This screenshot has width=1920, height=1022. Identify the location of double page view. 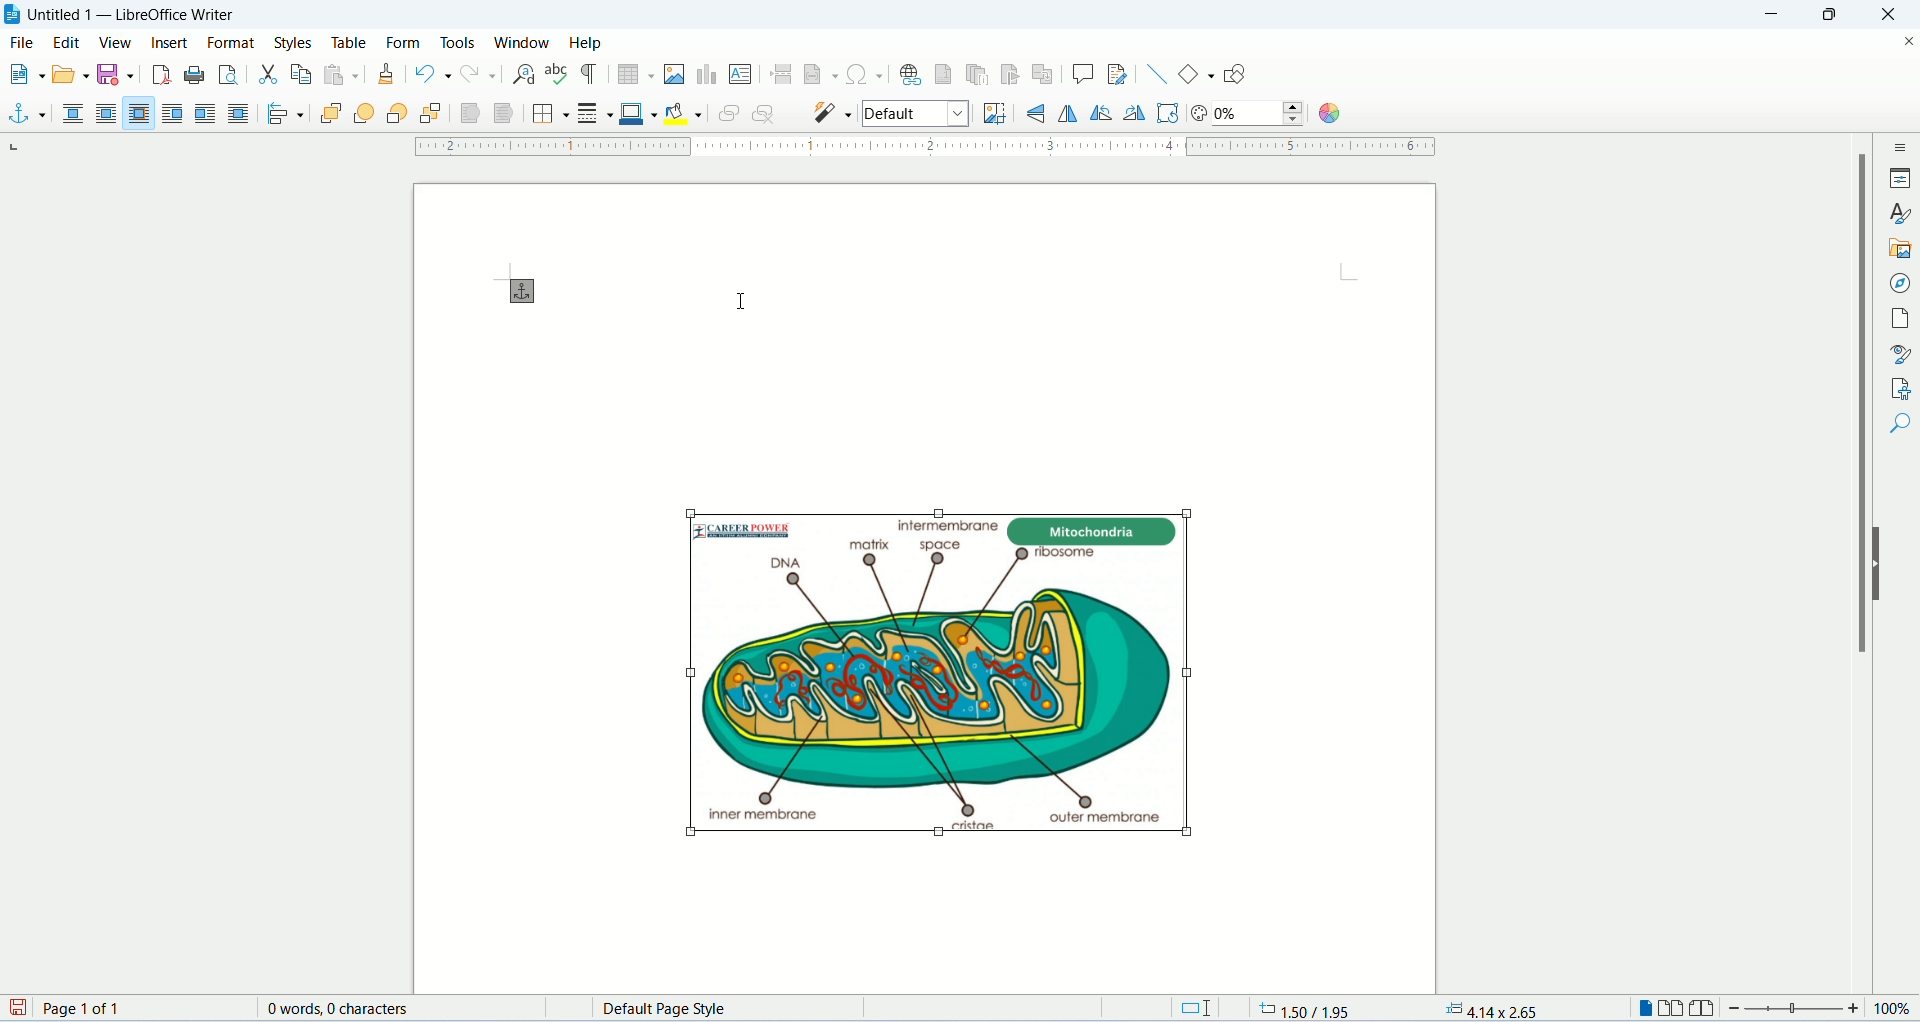
(1672, 1010).